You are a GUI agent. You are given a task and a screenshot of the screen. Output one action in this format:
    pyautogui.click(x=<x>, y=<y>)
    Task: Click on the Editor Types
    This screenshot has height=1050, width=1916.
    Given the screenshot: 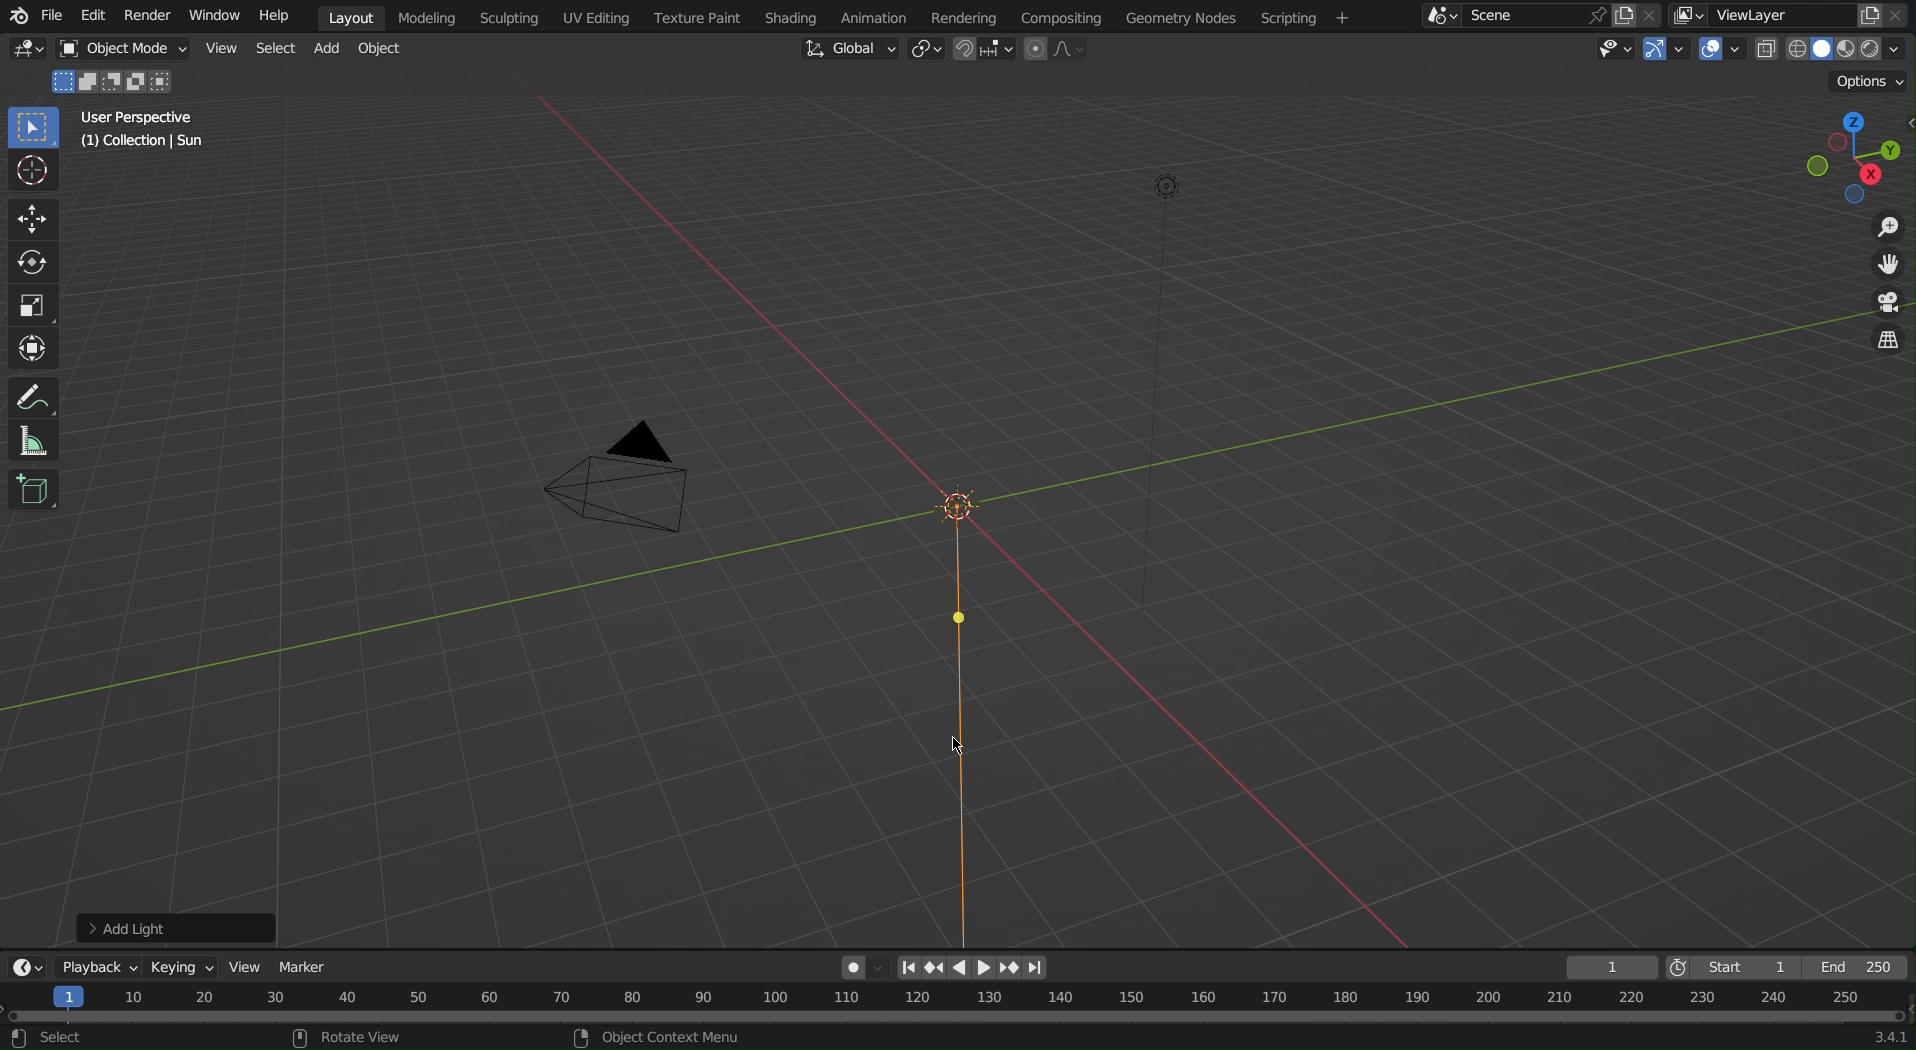 What is the action you would take?
    pyautogui.click(x=29, y=52)
    